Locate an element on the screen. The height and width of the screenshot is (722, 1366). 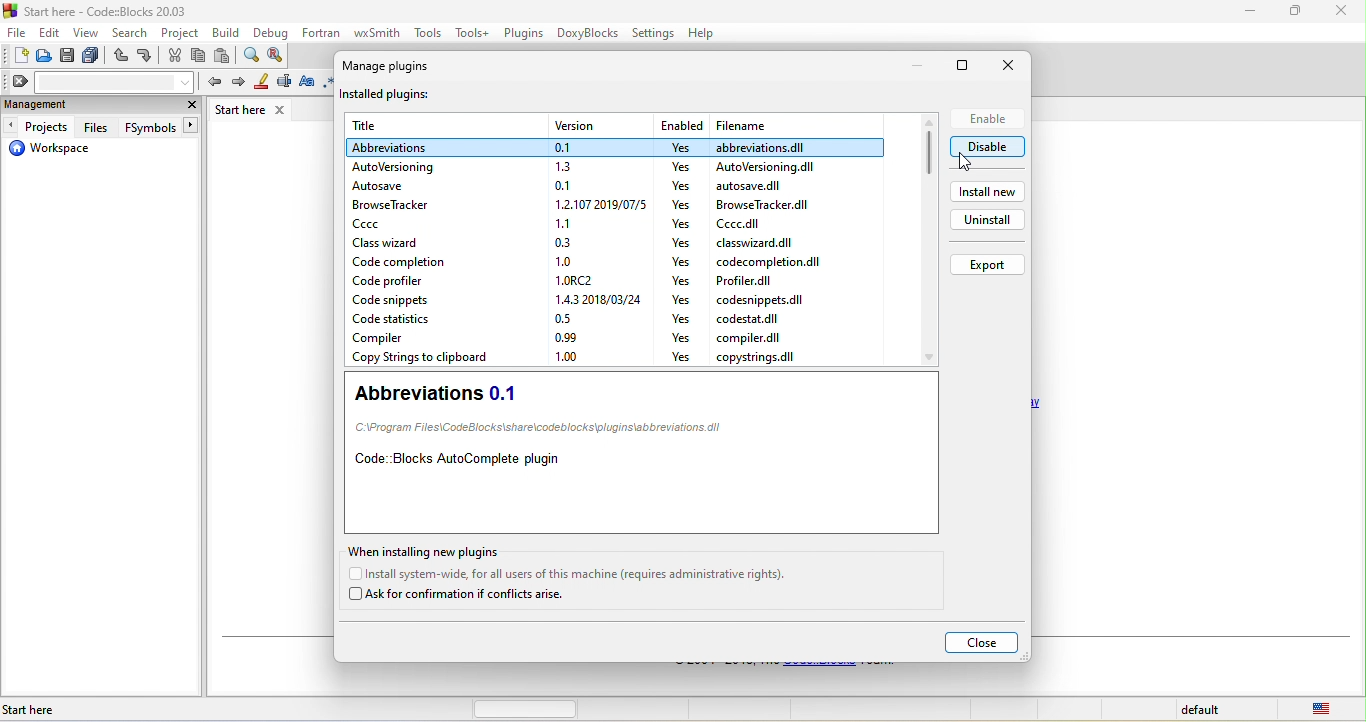
manage plugins is located at coordinates (386, 67).